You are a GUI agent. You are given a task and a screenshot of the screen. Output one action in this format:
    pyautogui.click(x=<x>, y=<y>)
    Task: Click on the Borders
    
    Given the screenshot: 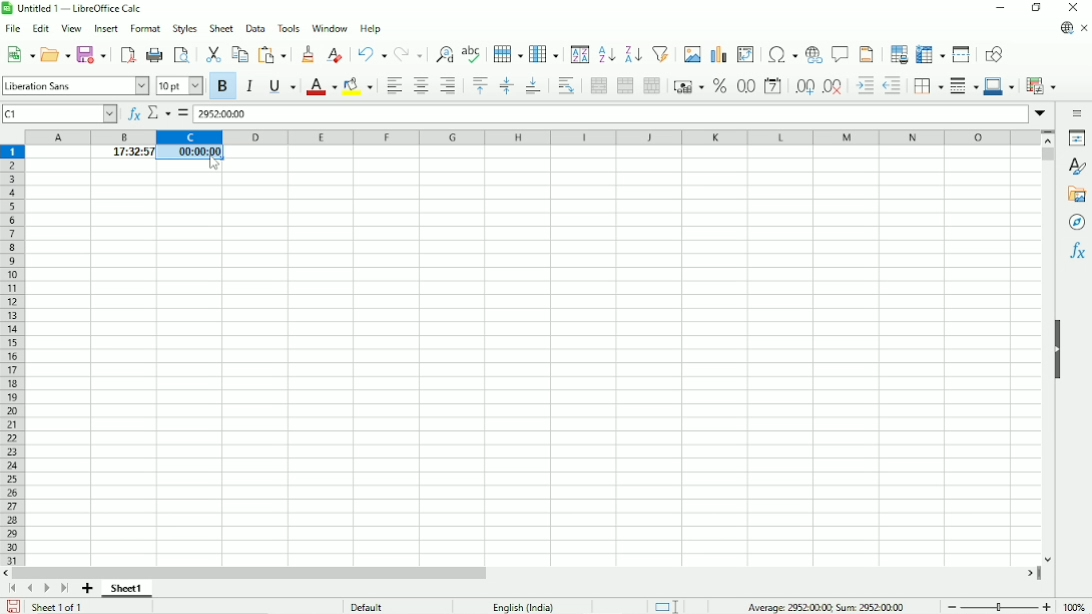 What is the action you would take?
    pyautogui.click(x=926, y=86)
    